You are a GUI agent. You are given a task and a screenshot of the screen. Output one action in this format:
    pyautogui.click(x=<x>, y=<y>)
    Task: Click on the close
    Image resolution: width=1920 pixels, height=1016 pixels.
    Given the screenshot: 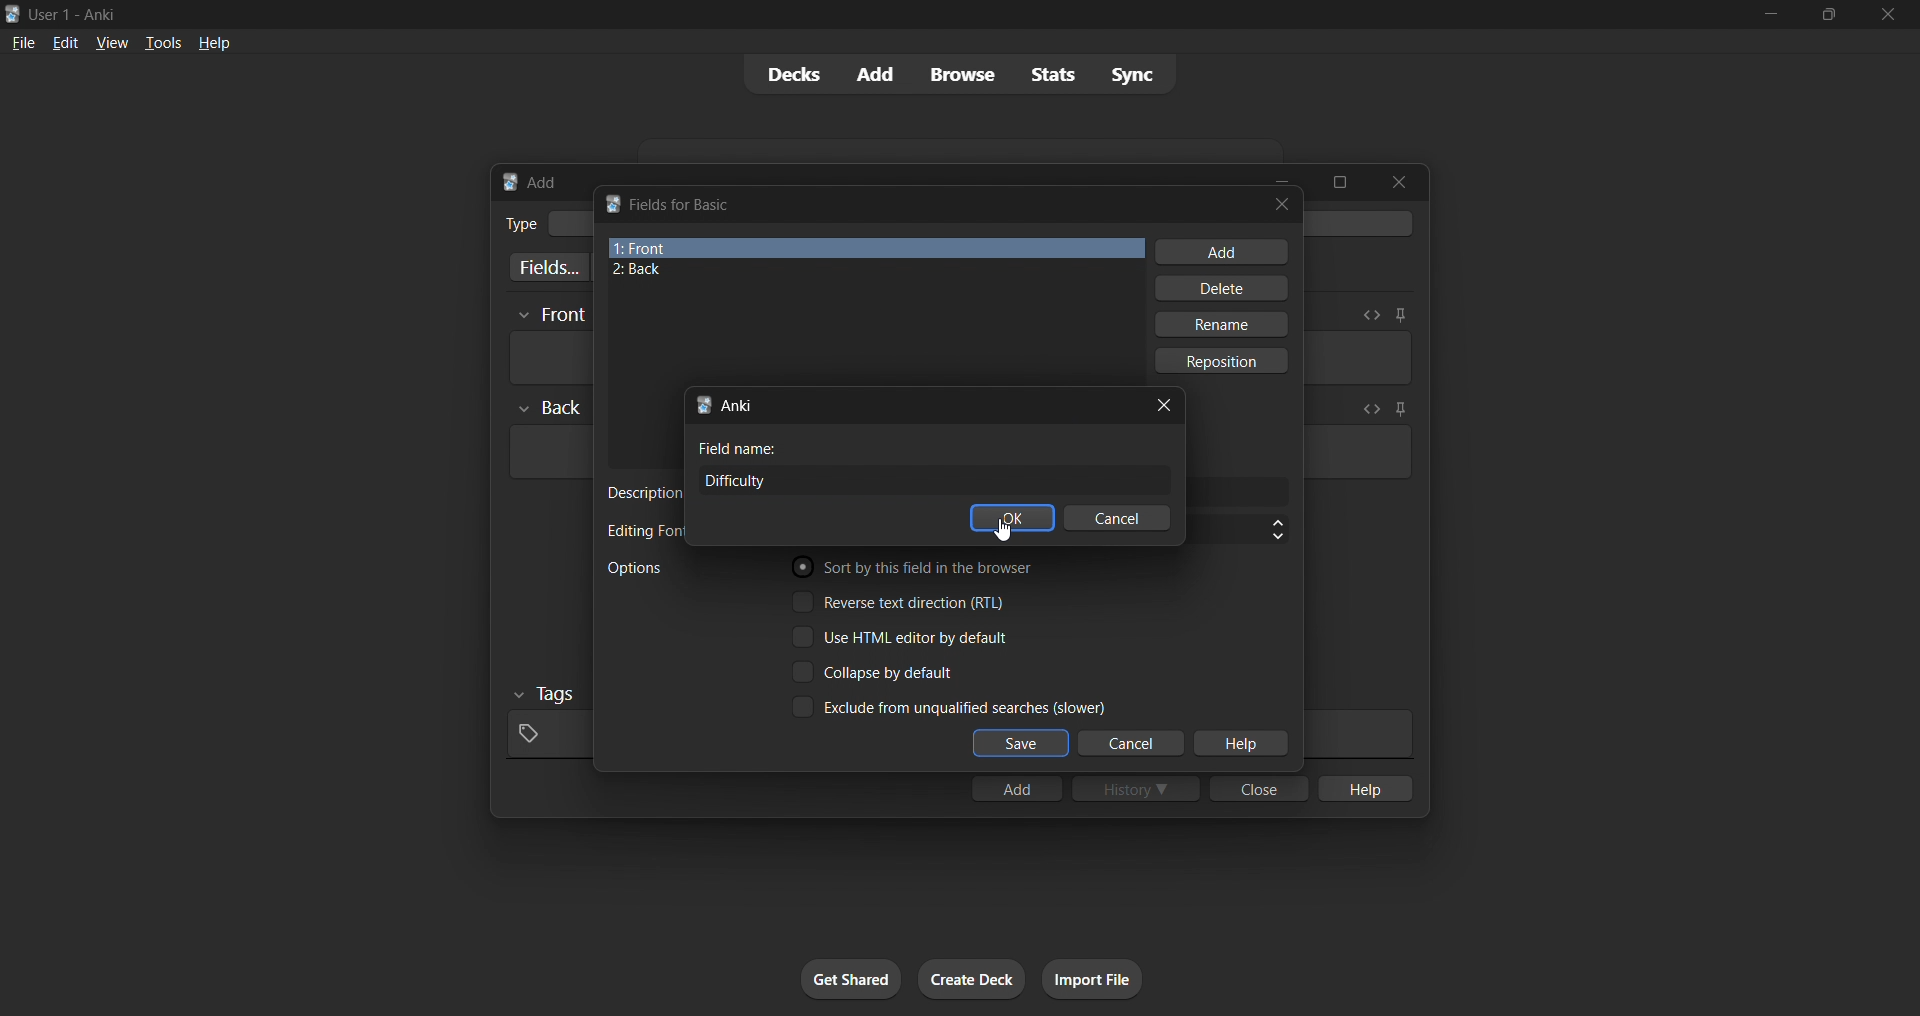 What is the action you would take?
    pyautogui.click(x=1259, y=788)
    